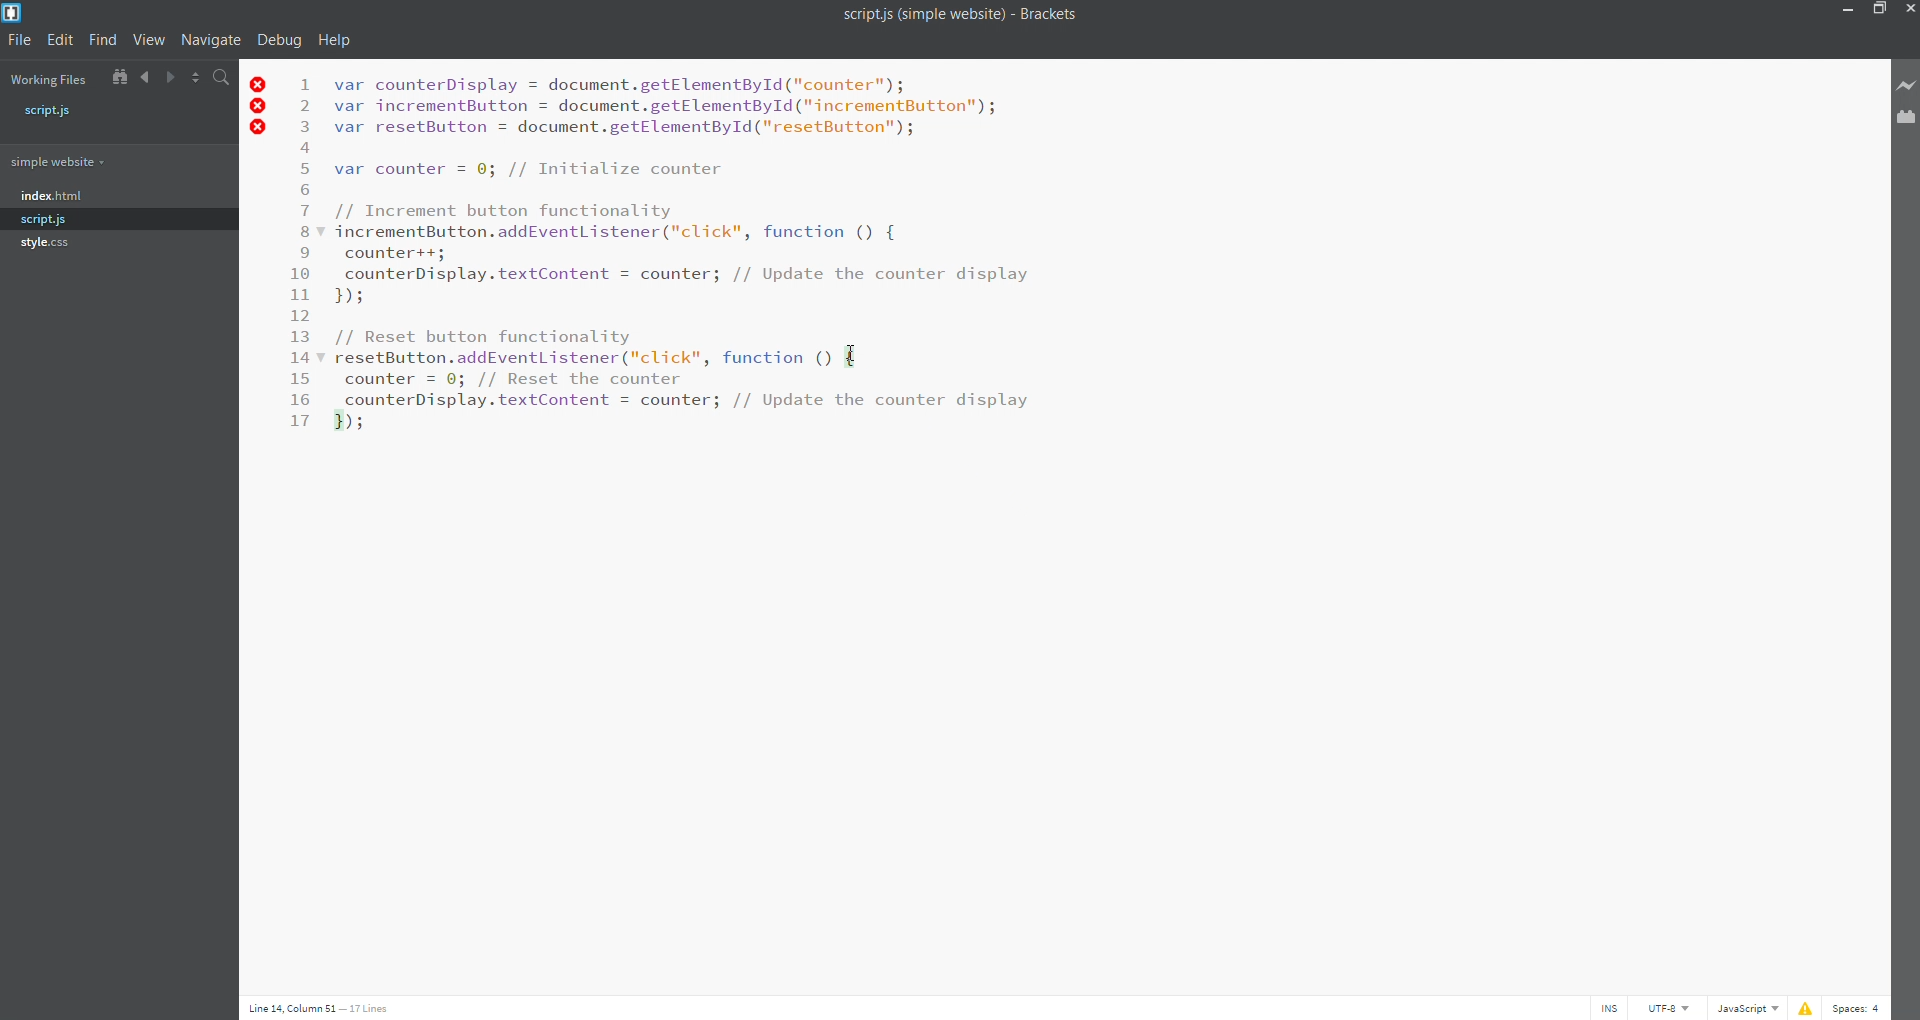 The width and height of the screenshot is (1920, 1020). I want to click on indentation, so click(1861, 1007).